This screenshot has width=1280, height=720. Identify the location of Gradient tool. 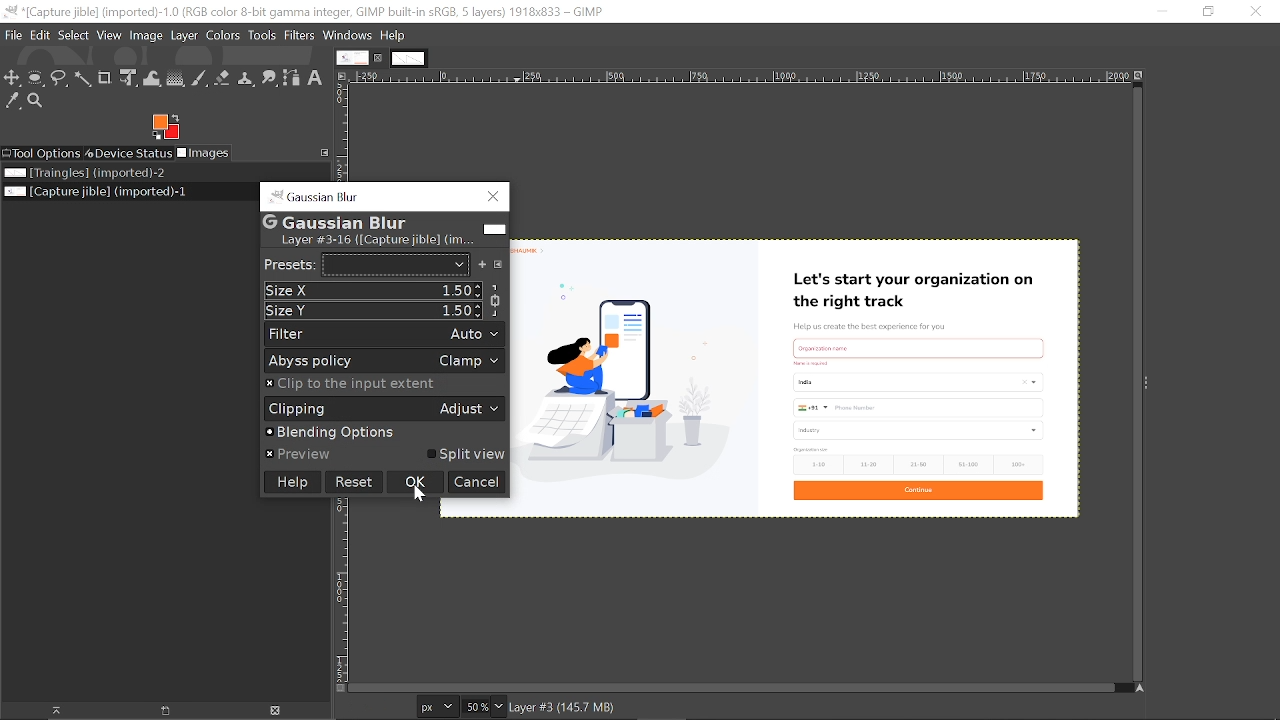
(176, 78).